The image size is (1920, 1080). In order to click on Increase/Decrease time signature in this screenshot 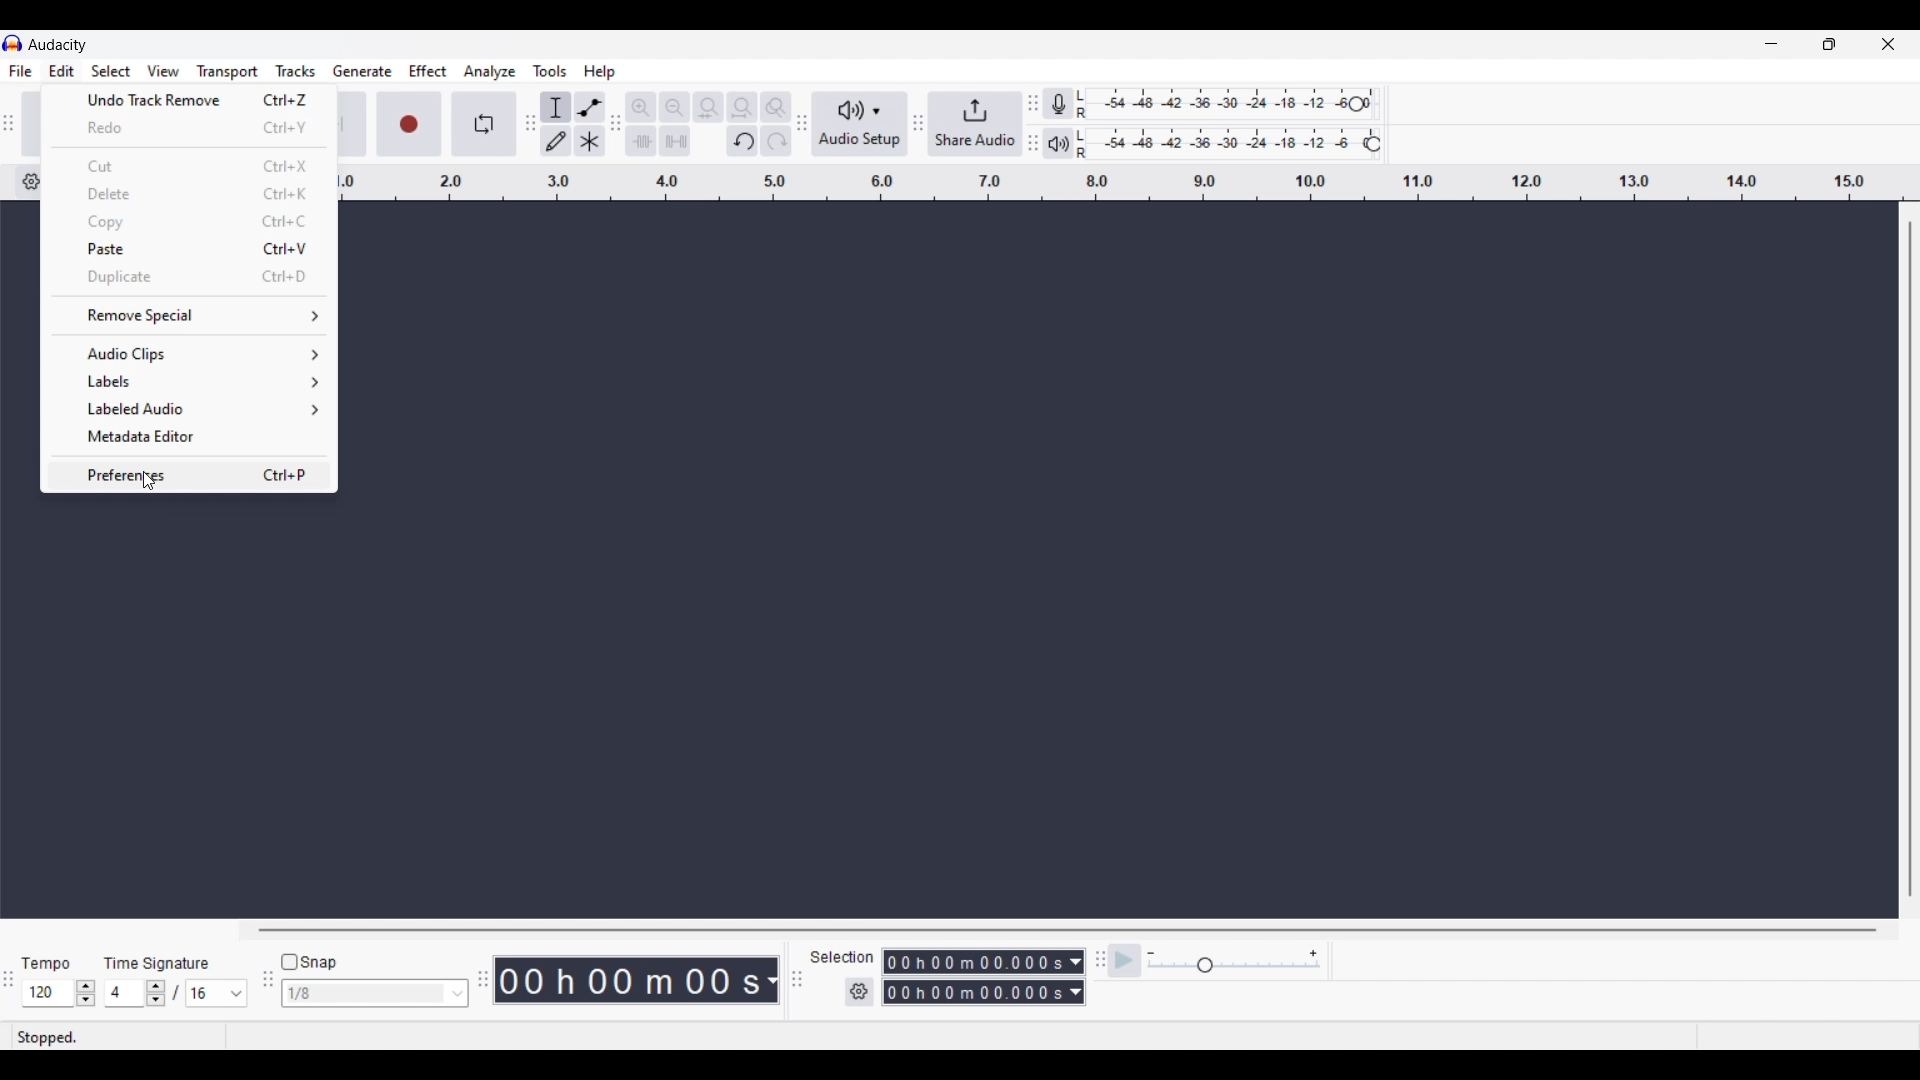, I will do `click(156, 993)`.